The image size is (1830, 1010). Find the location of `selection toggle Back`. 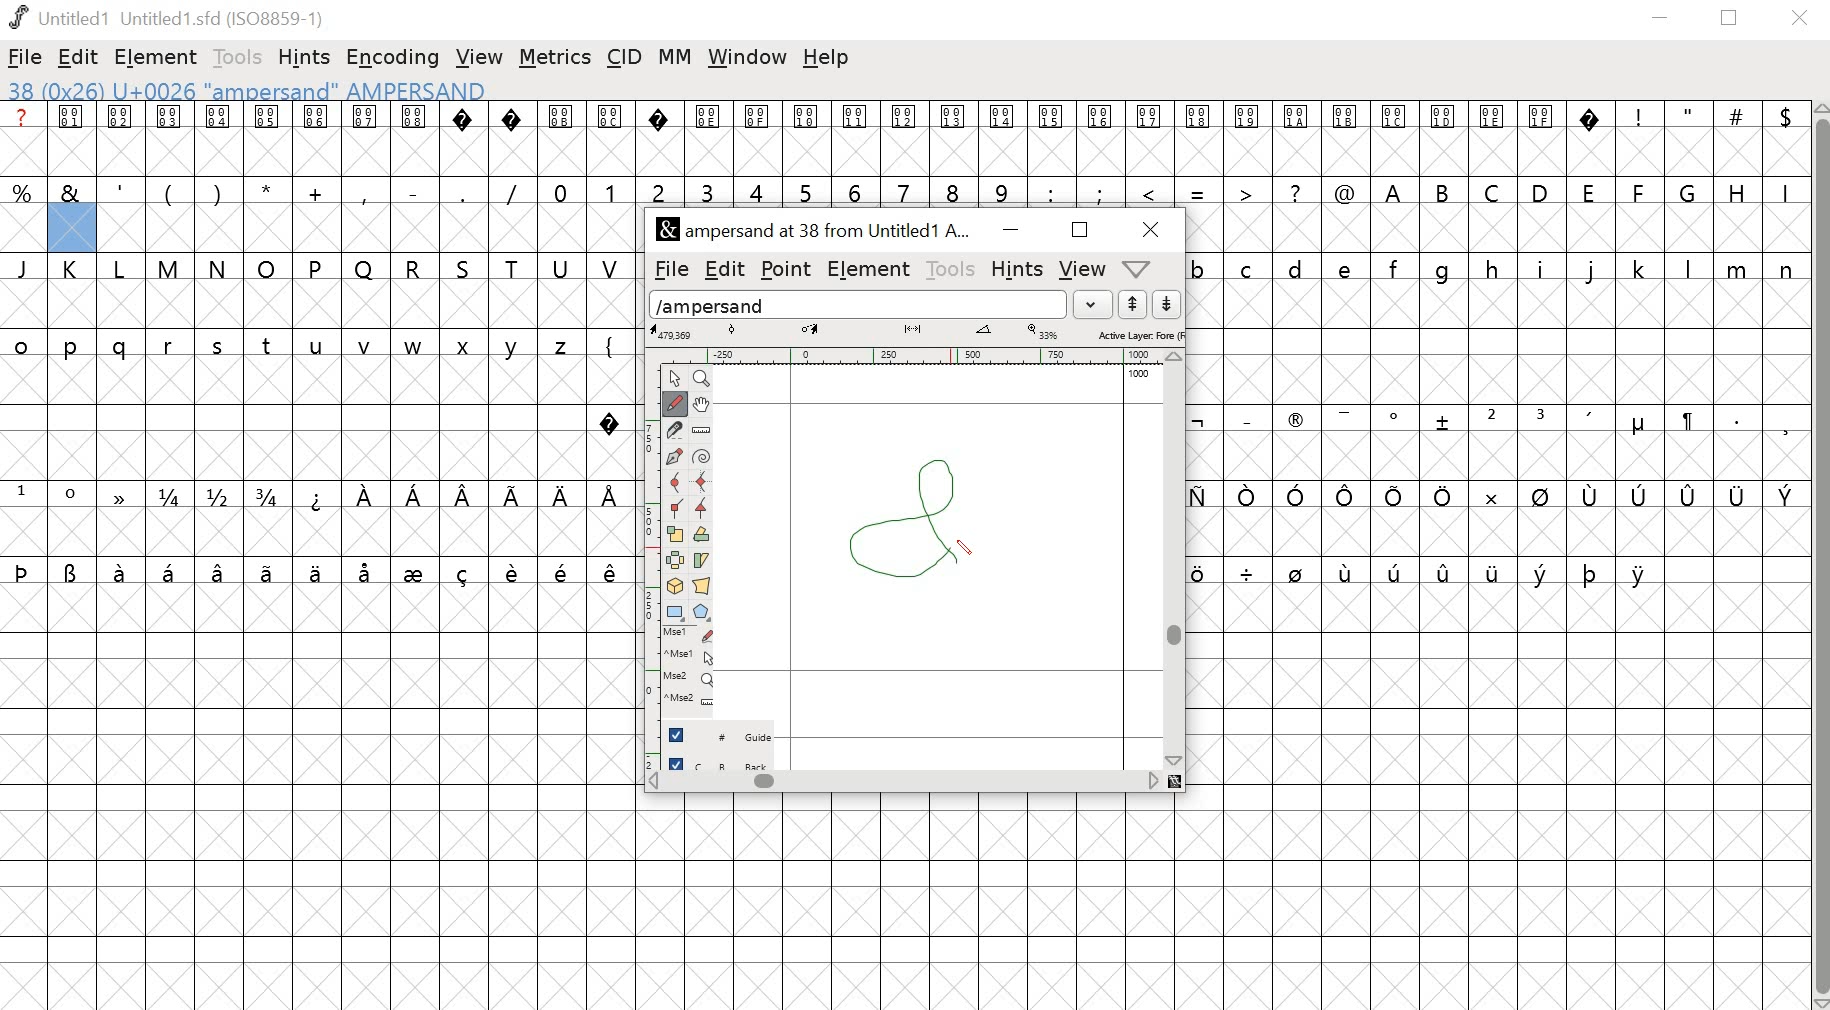

selection toggle Back is located at coordinates (728, 760).